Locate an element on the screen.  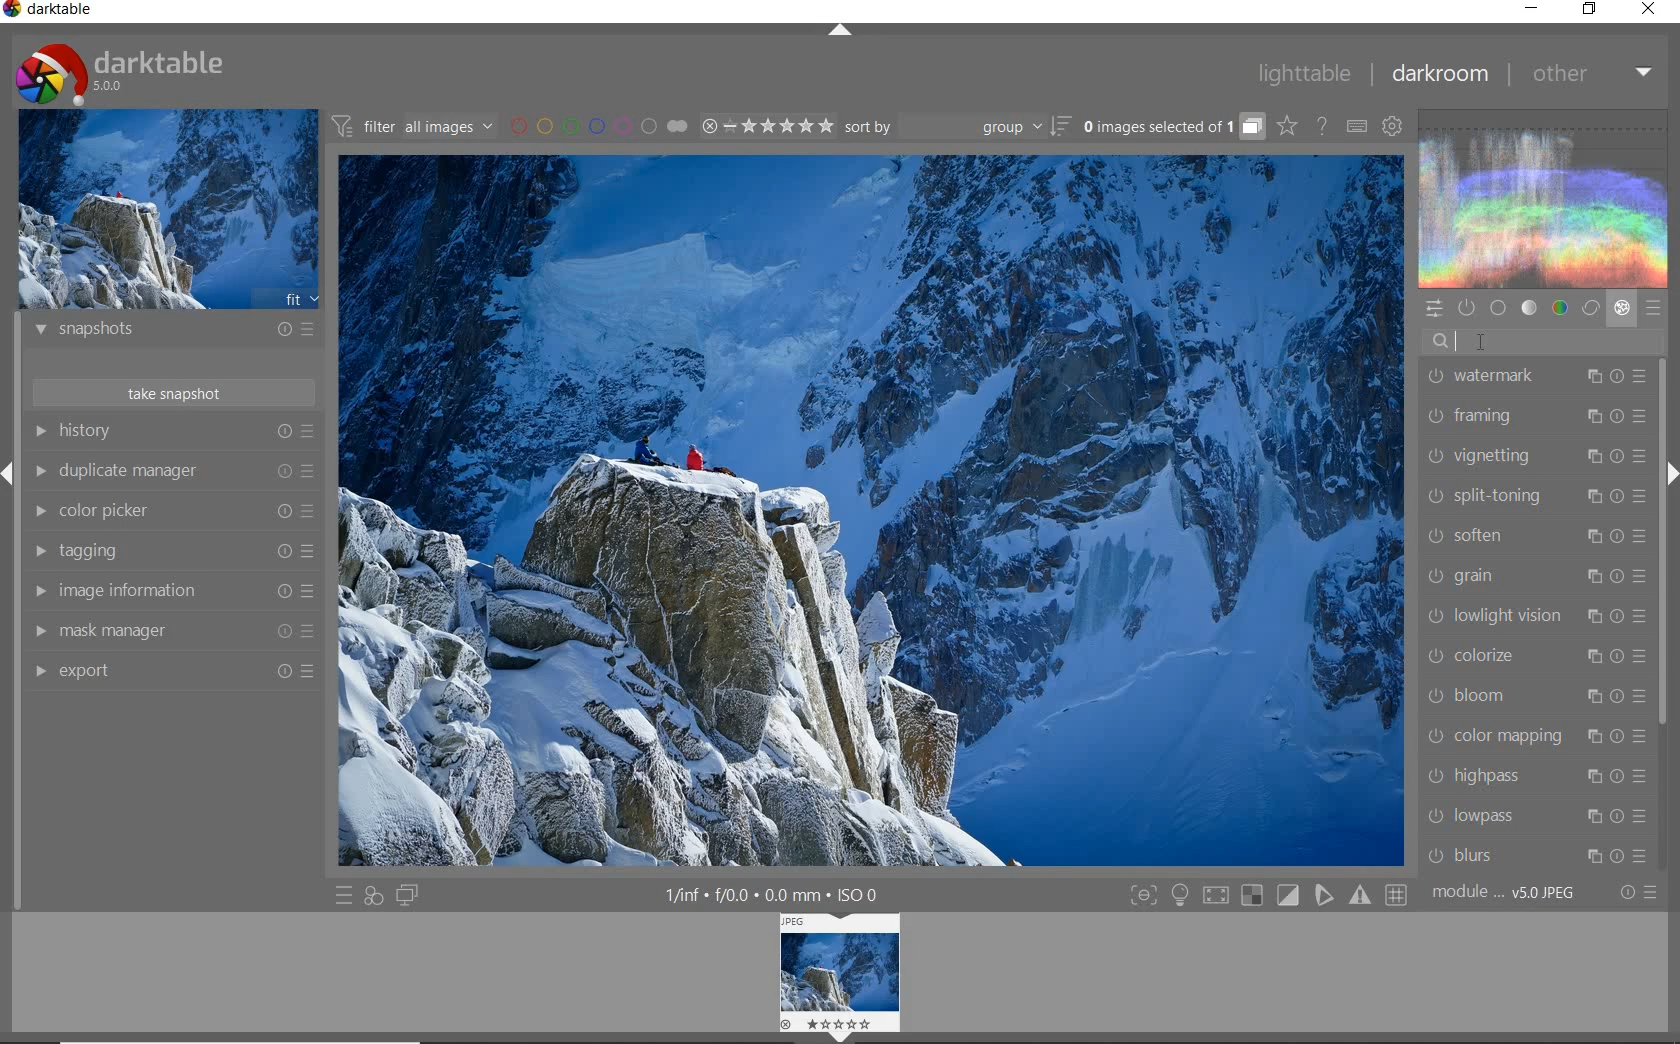
other is located at coordinates (1590, 74).